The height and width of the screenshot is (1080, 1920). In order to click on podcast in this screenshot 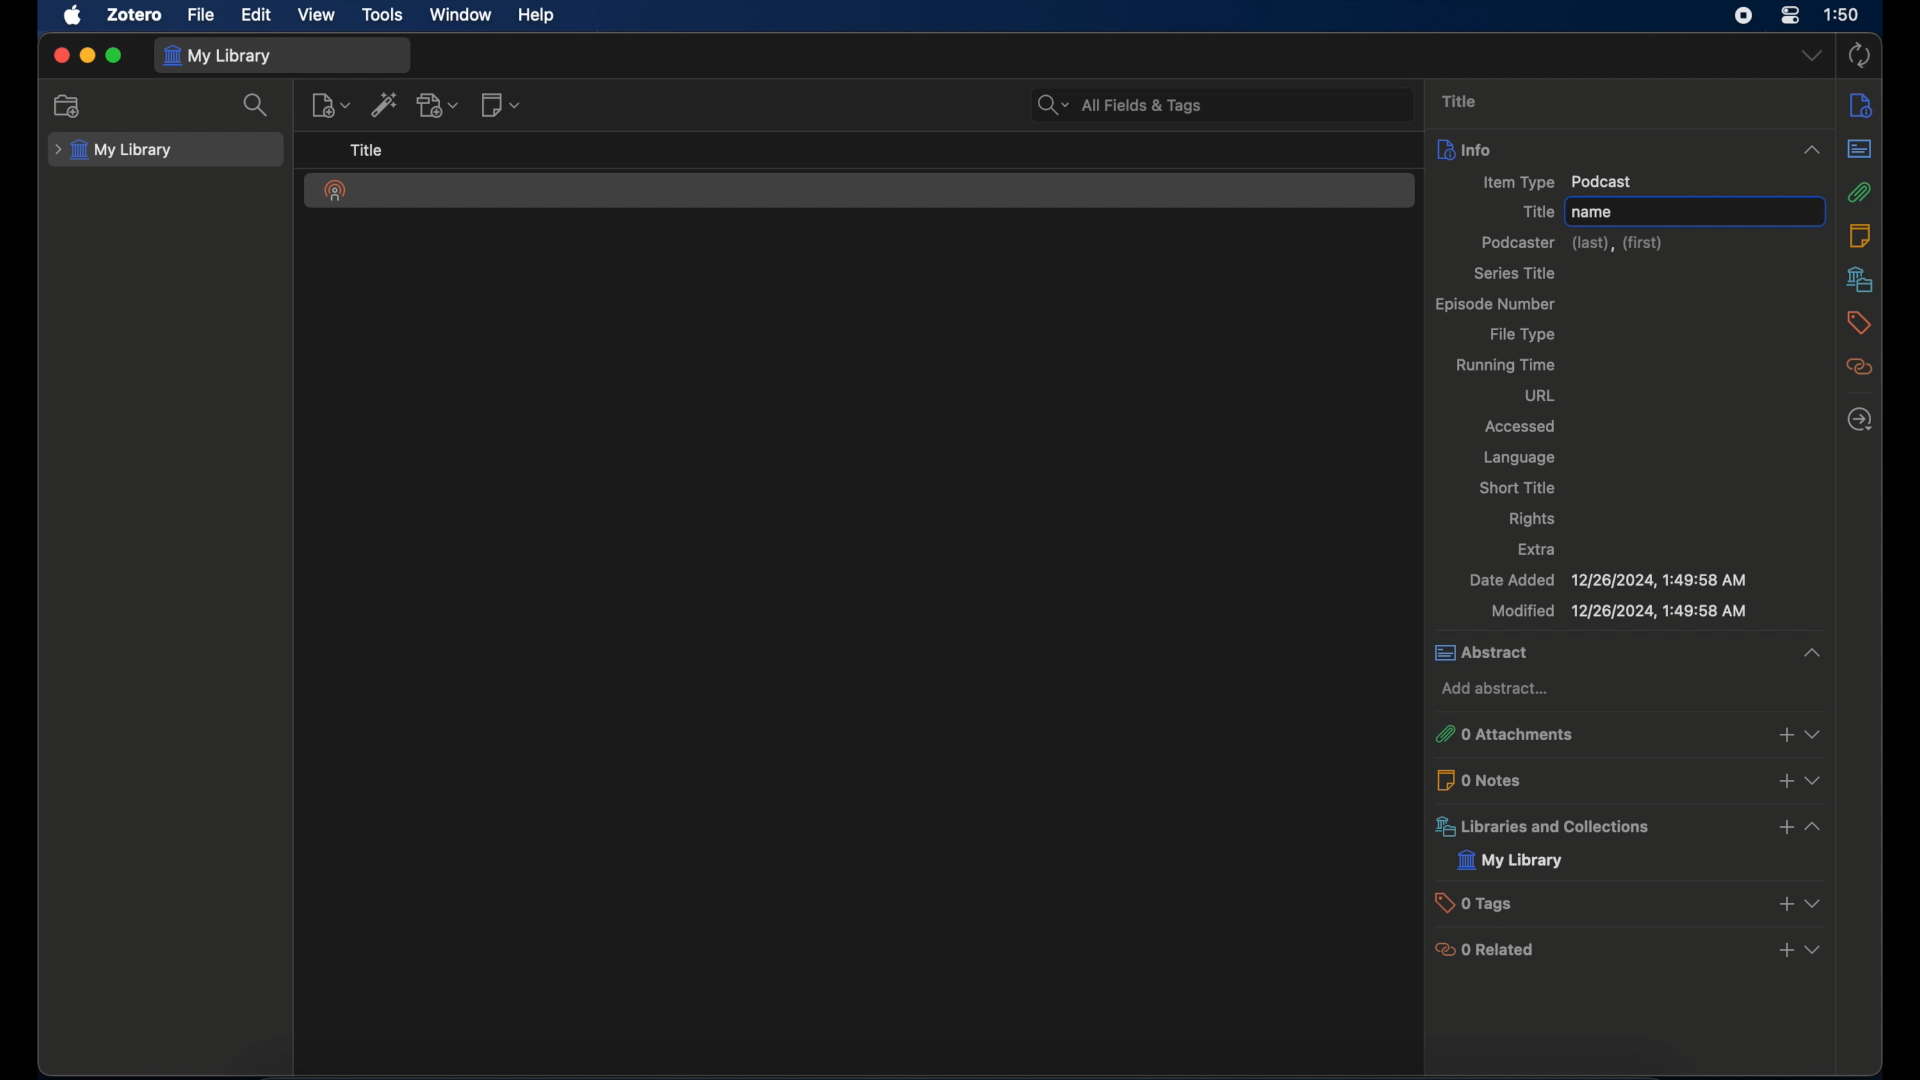, I will do `click(336, 191)`.